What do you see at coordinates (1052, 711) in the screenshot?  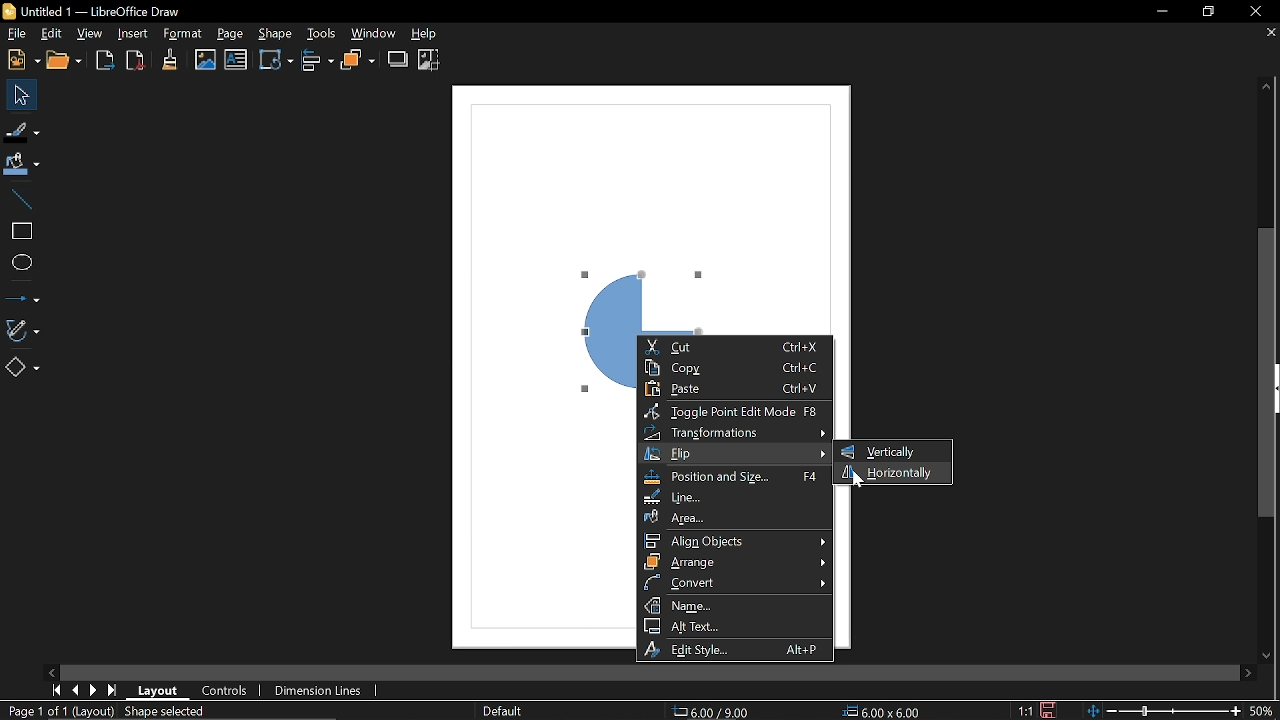 I see `Save` at bounding box center [1052, 711].